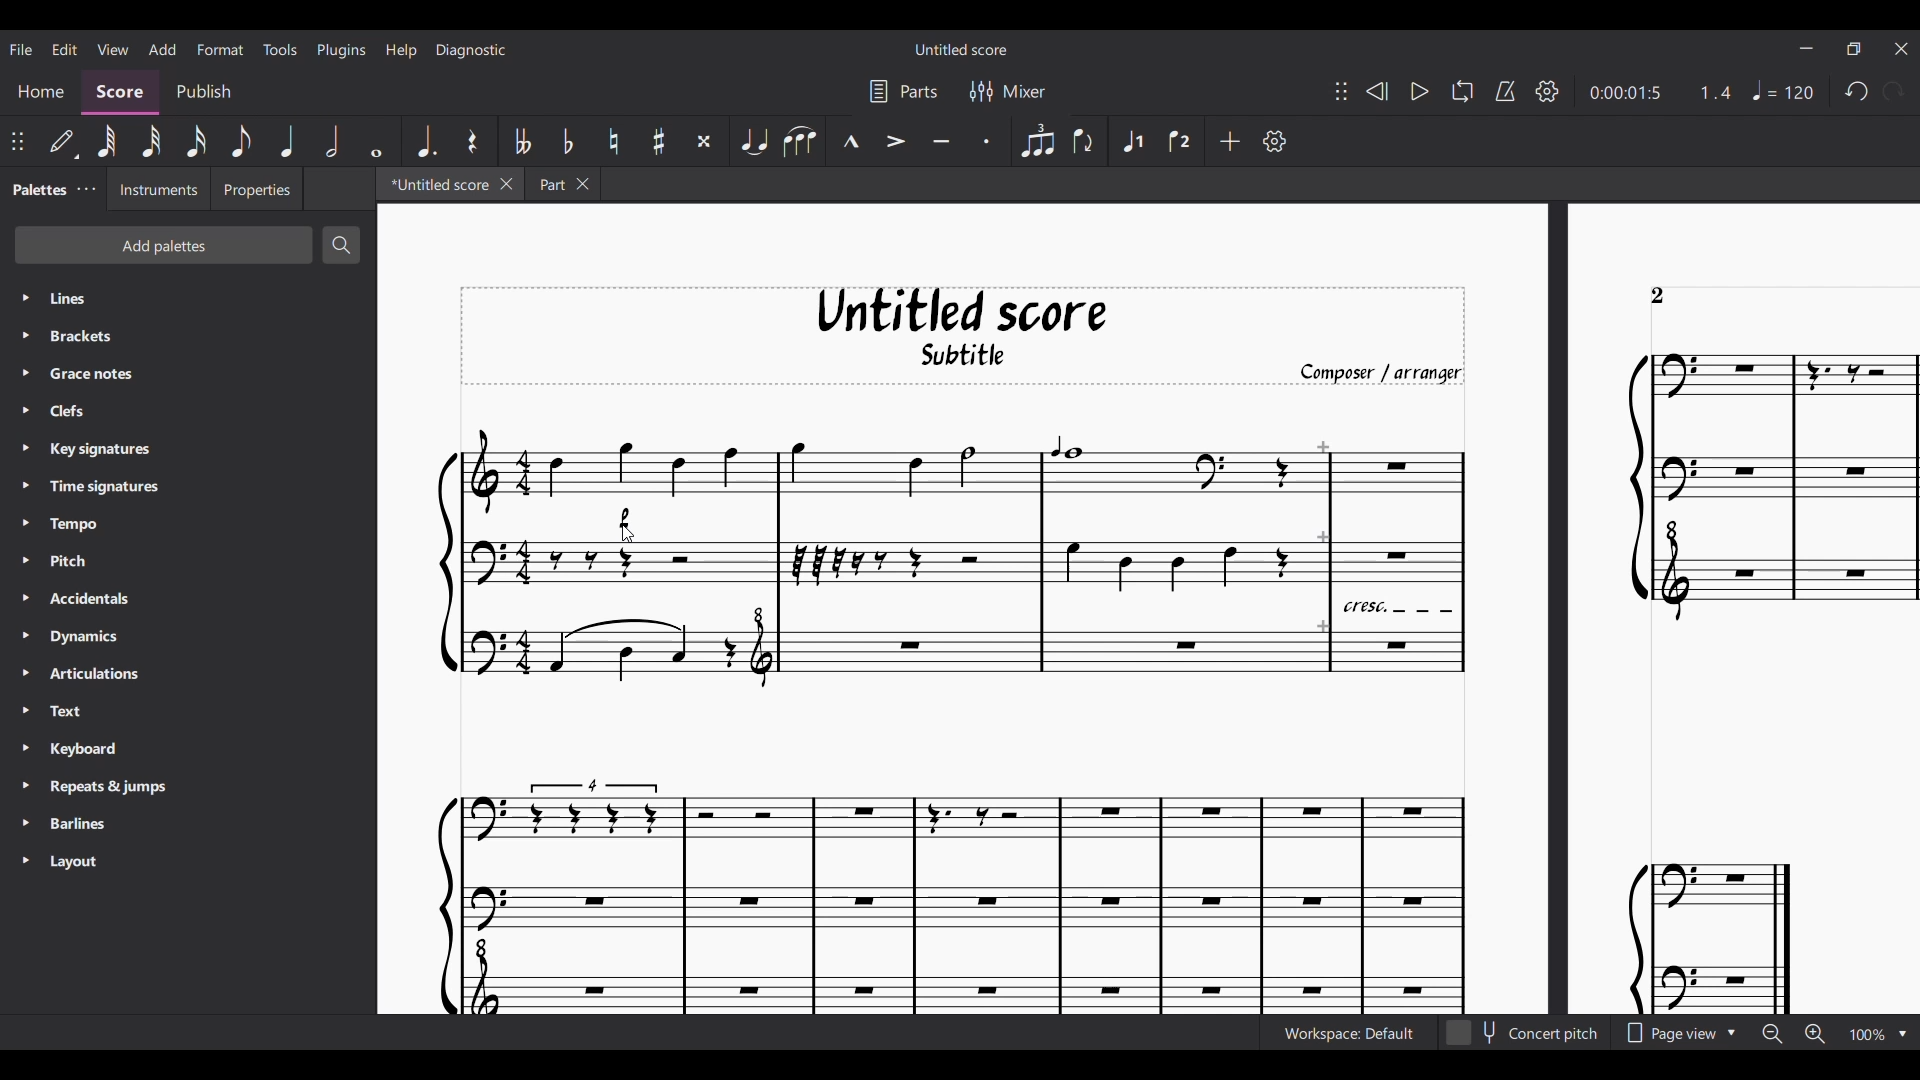 This screenshot has width=1920, height=1080. What do you see at coordinates (988, 140) in the screenshot?
I see `Staccato` at bounding box center [988, 140].